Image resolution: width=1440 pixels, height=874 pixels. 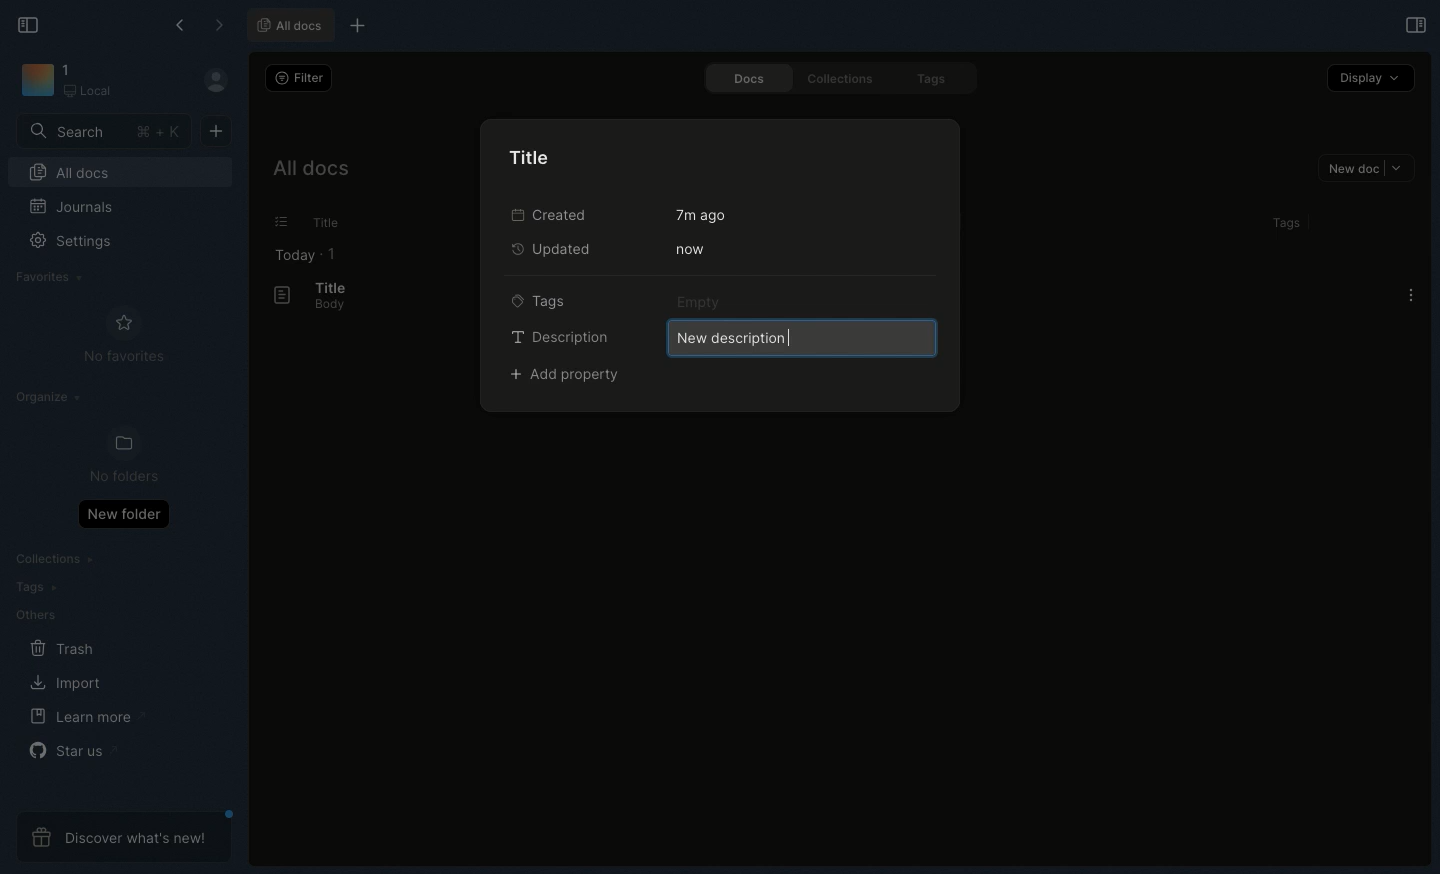 What do you see at coordinates (51, 400) in the screenshot?
I see `Organize` at bounding box center [51, 400].